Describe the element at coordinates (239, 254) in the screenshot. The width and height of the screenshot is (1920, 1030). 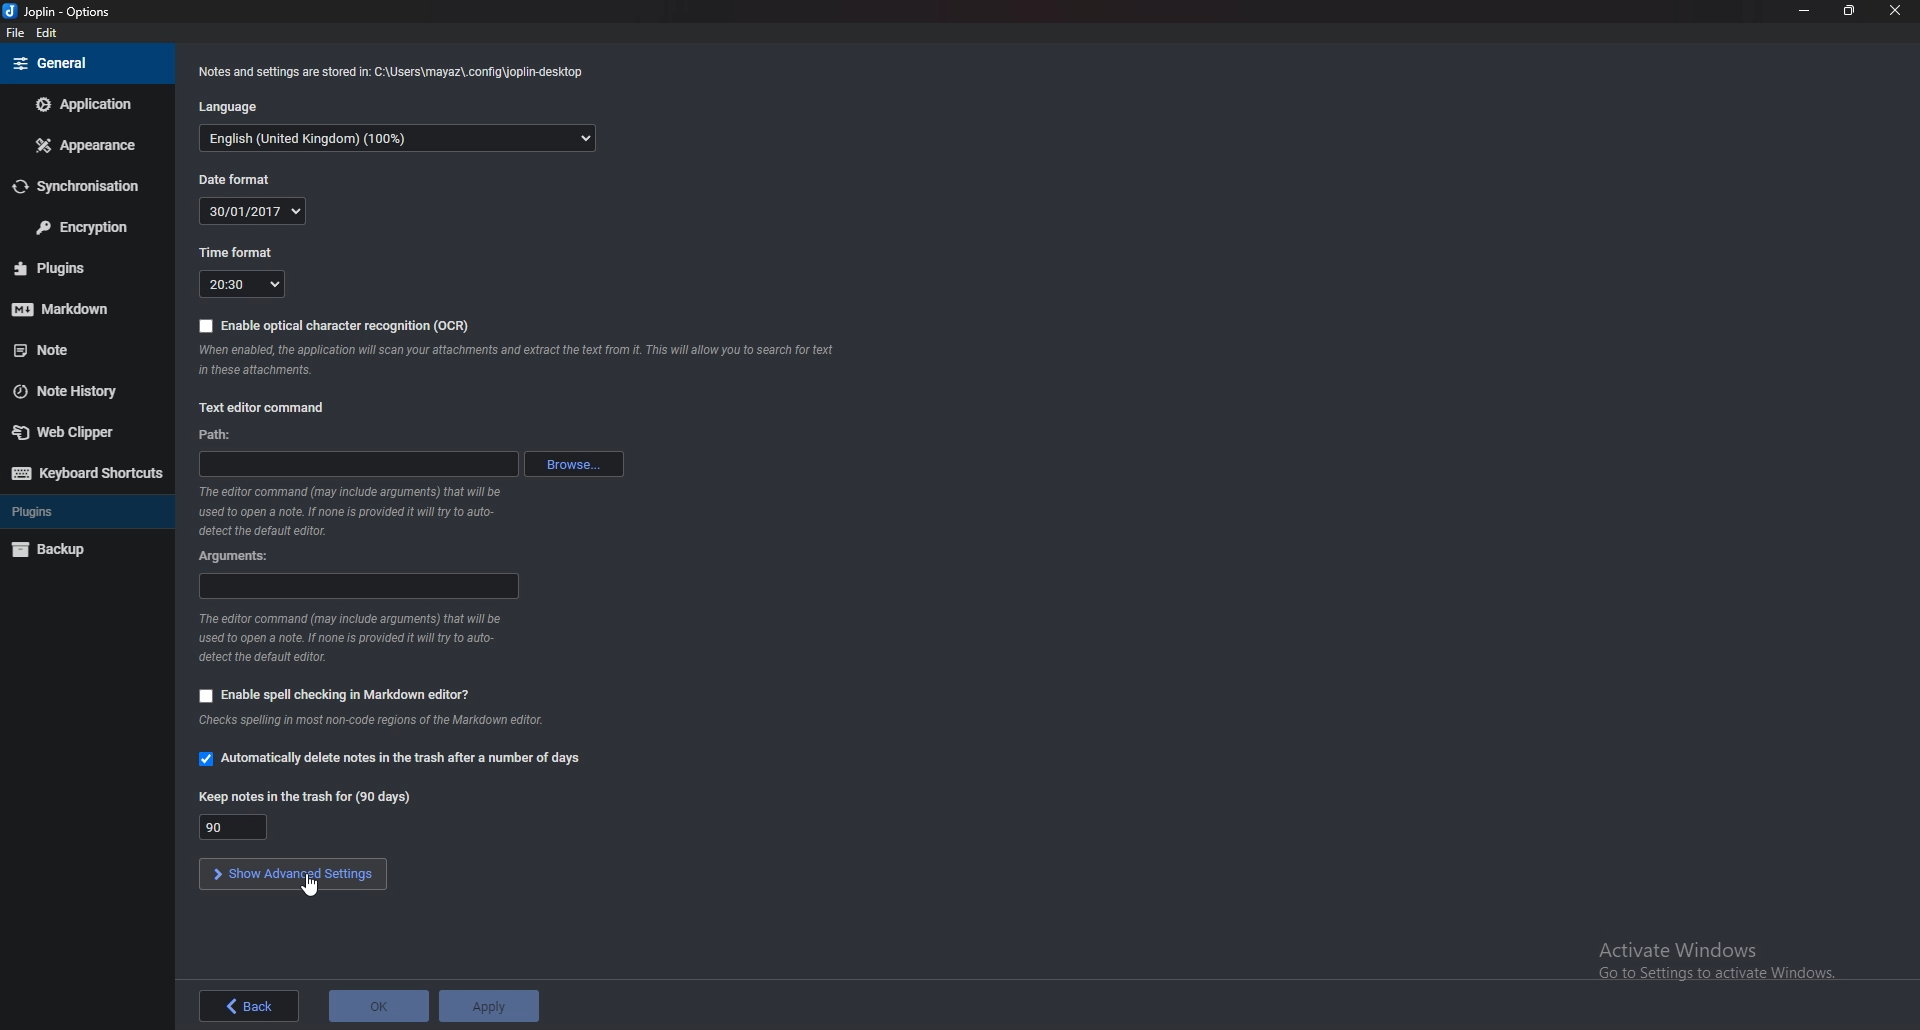
I see `time format` at that location.